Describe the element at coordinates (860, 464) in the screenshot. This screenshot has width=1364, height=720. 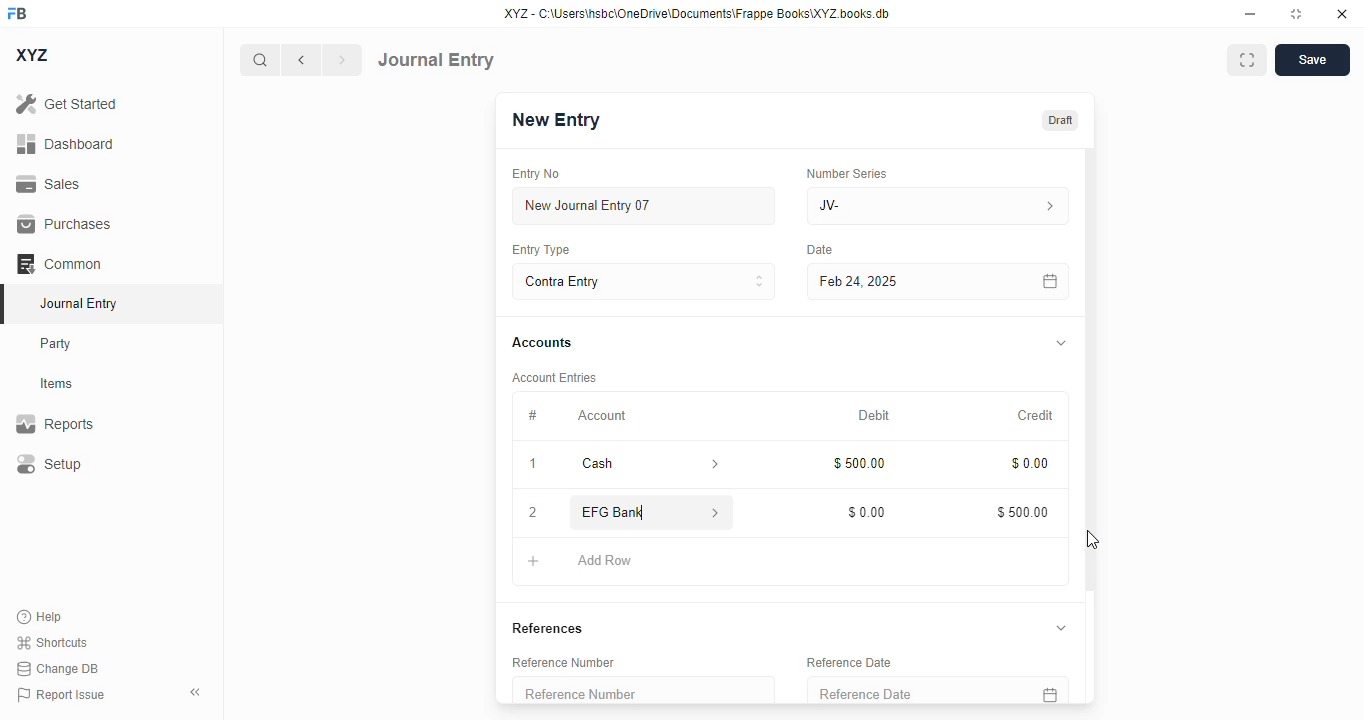
I see `$500.00 ` at that location.